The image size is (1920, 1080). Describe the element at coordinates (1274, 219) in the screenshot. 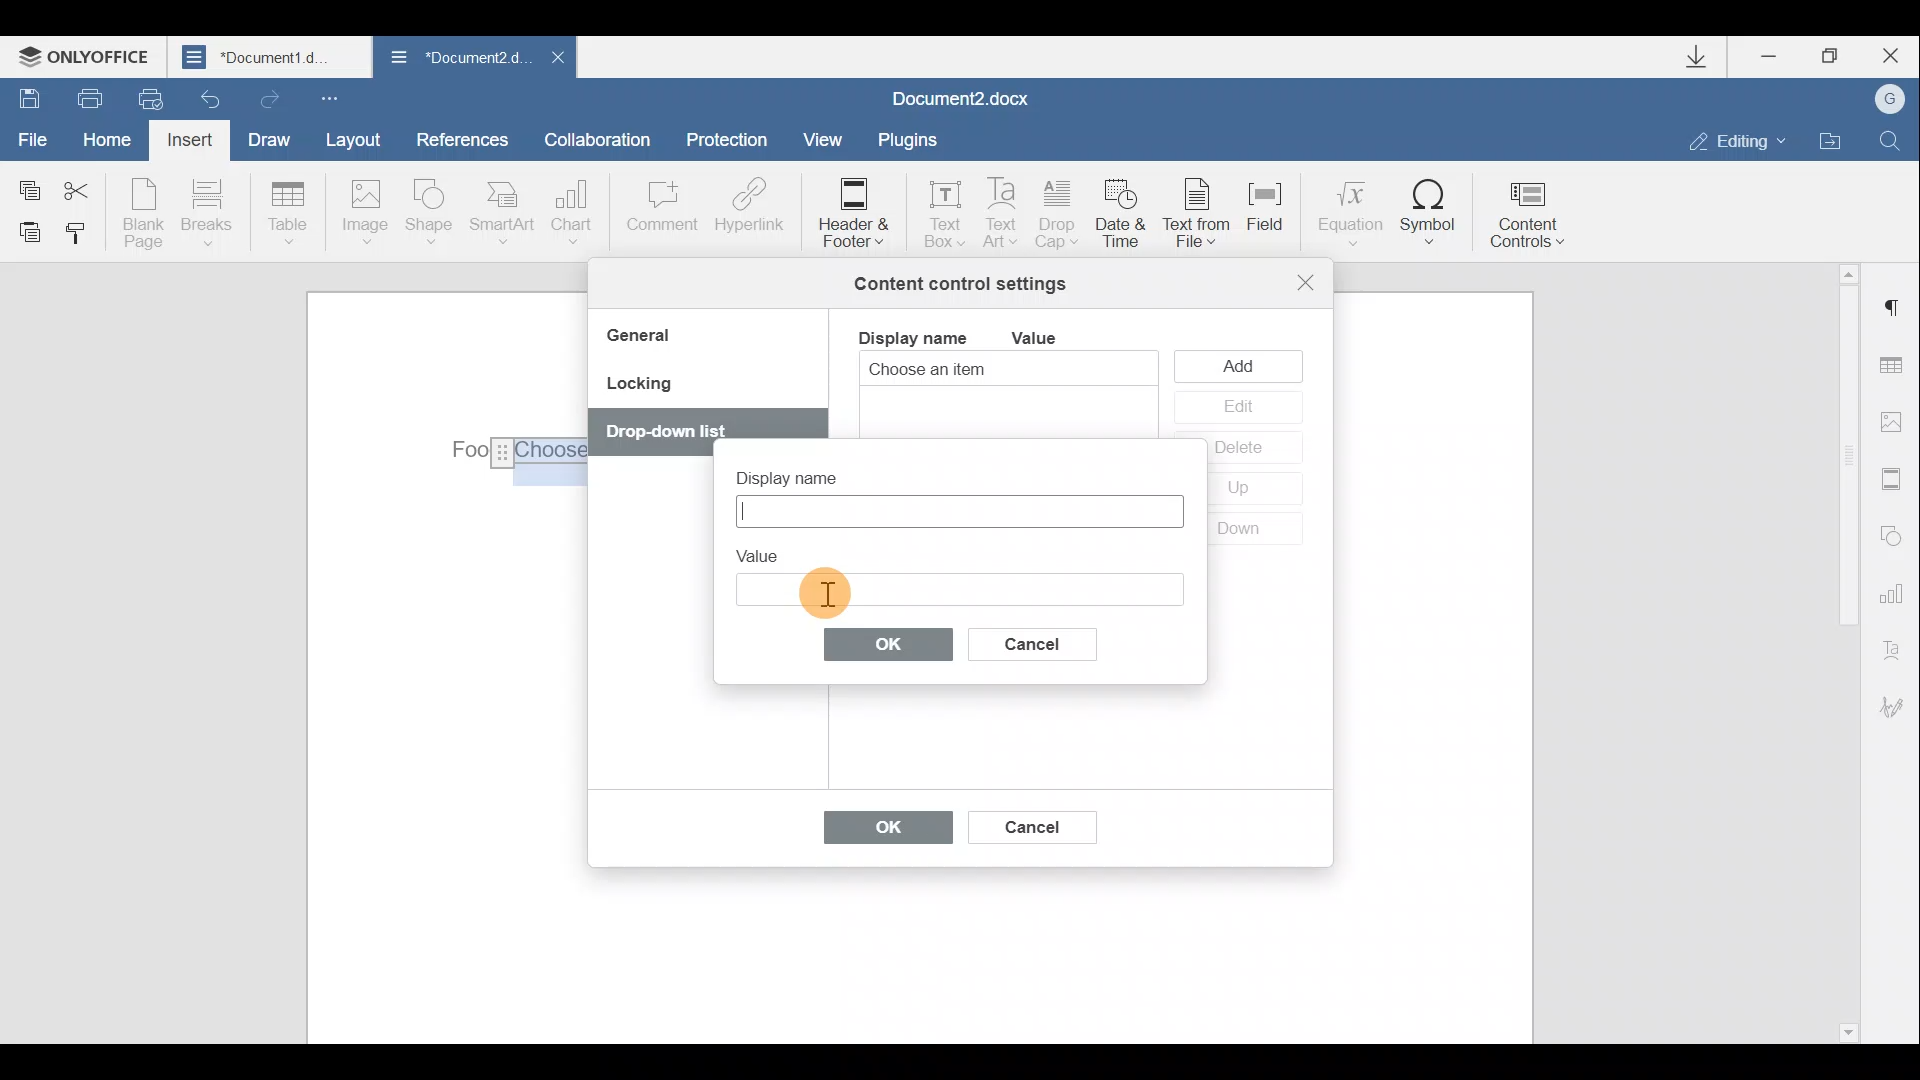

I see `Field` at that location.